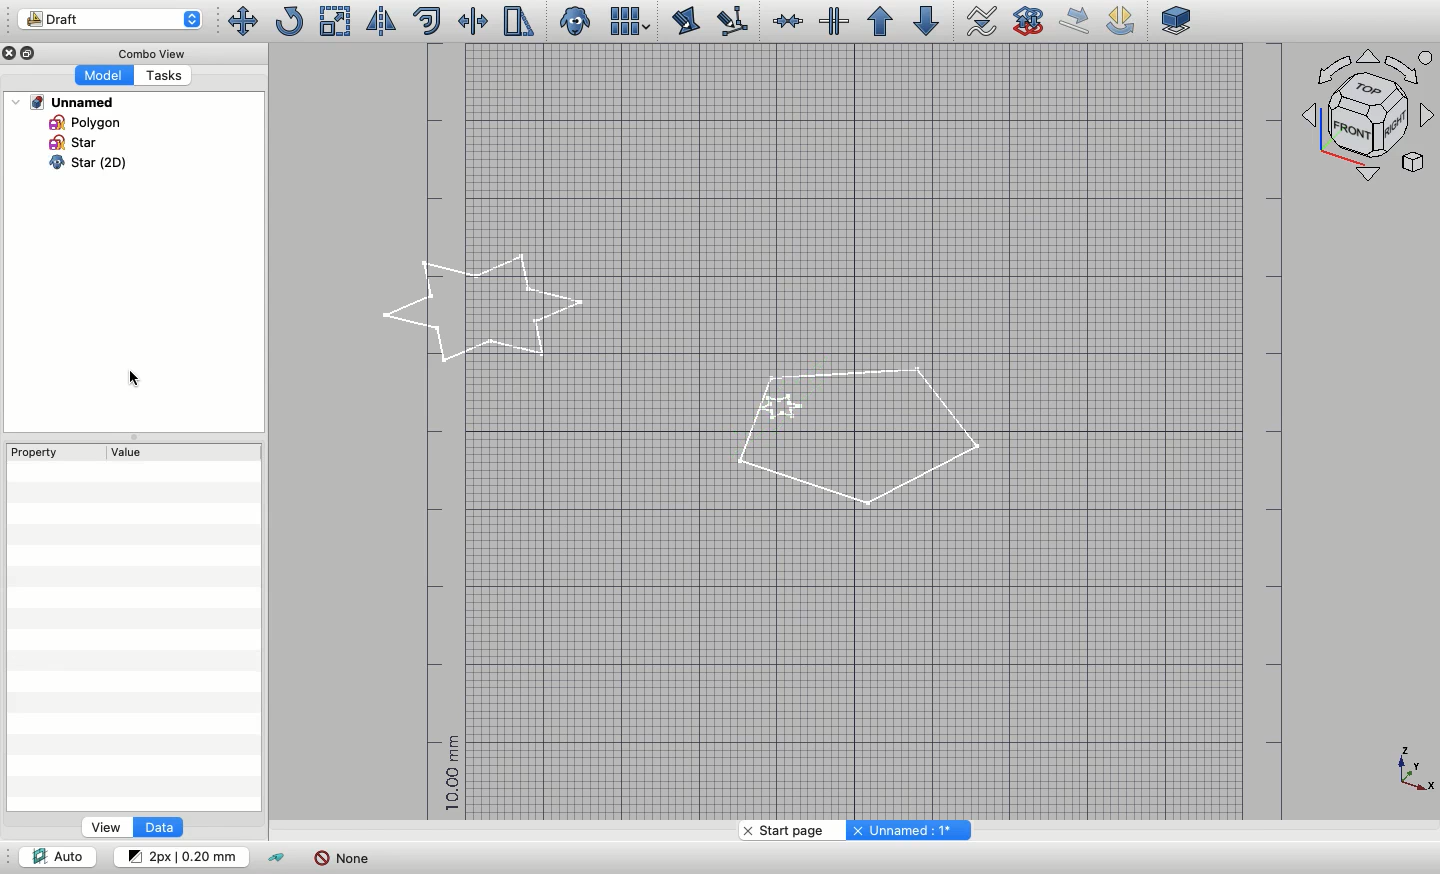 Image resolution: width=1440 pixels, height=874 pixels. I want to click on Join, so click(787, 21).